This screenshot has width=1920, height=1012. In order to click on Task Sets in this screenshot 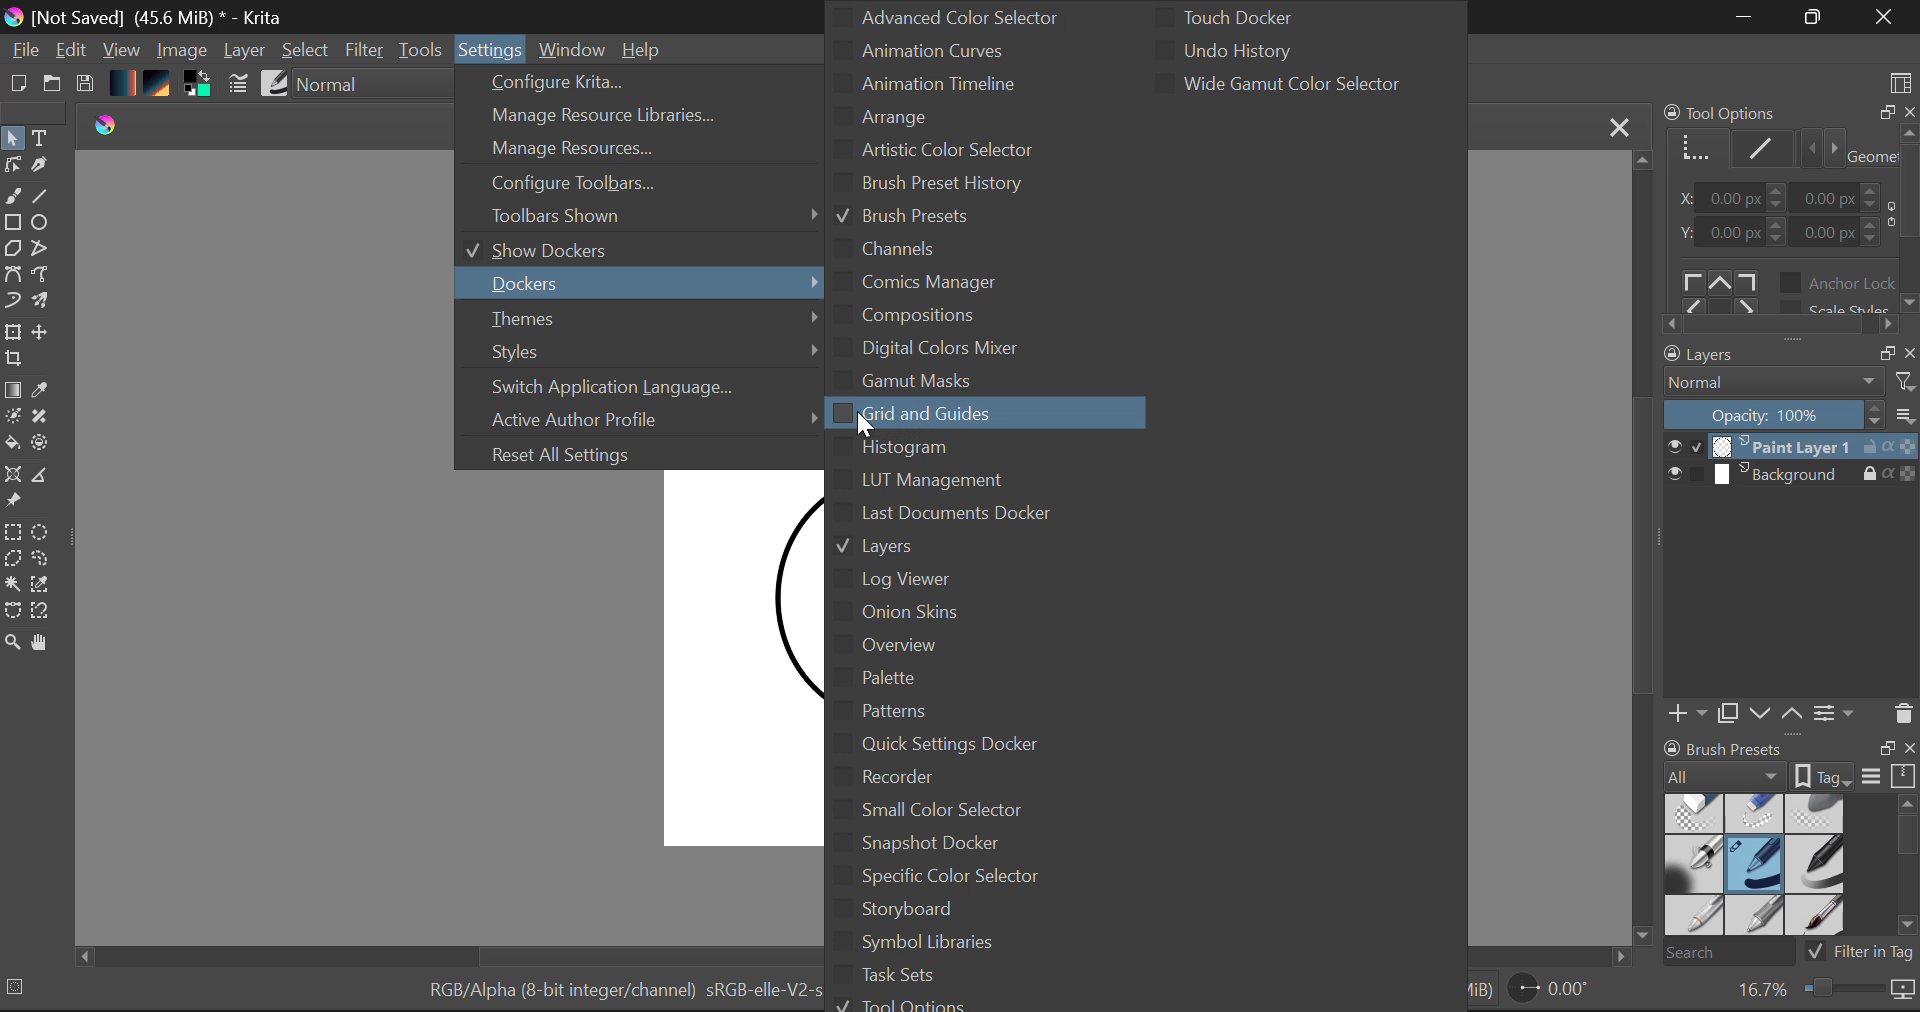, I will do `click(970, 978)`.